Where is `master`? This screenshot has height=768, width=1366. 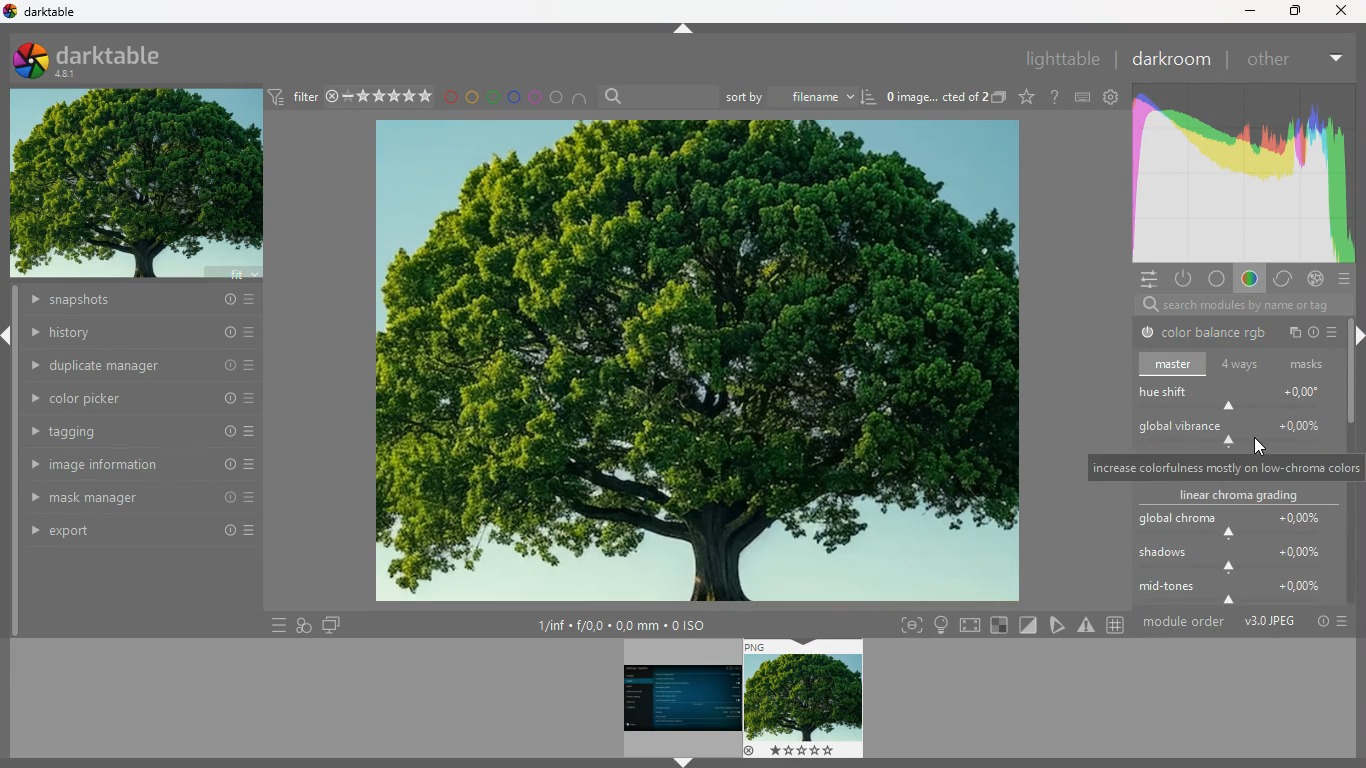
master is located at coordinates (1175, 364).